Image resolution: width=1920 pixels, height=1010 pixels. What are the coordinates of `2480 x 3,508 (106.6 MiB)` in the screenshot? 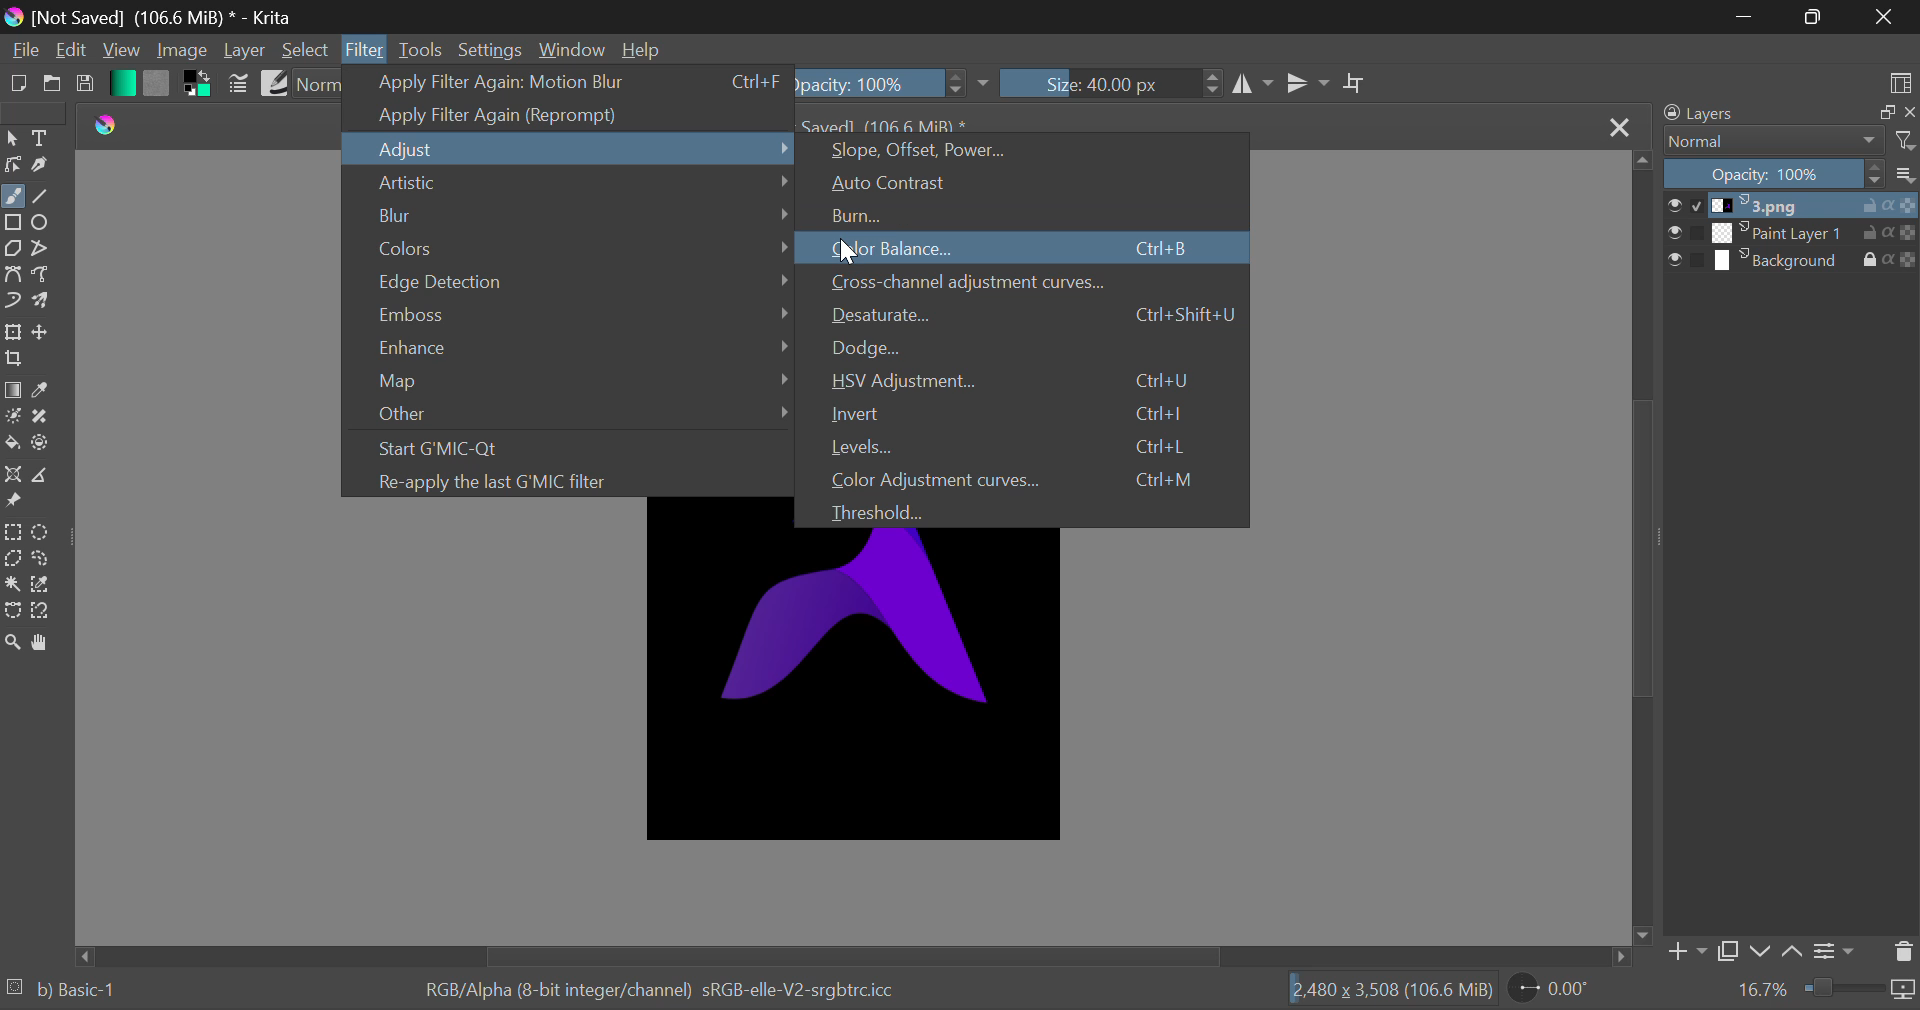 It's located at (1383, 993).